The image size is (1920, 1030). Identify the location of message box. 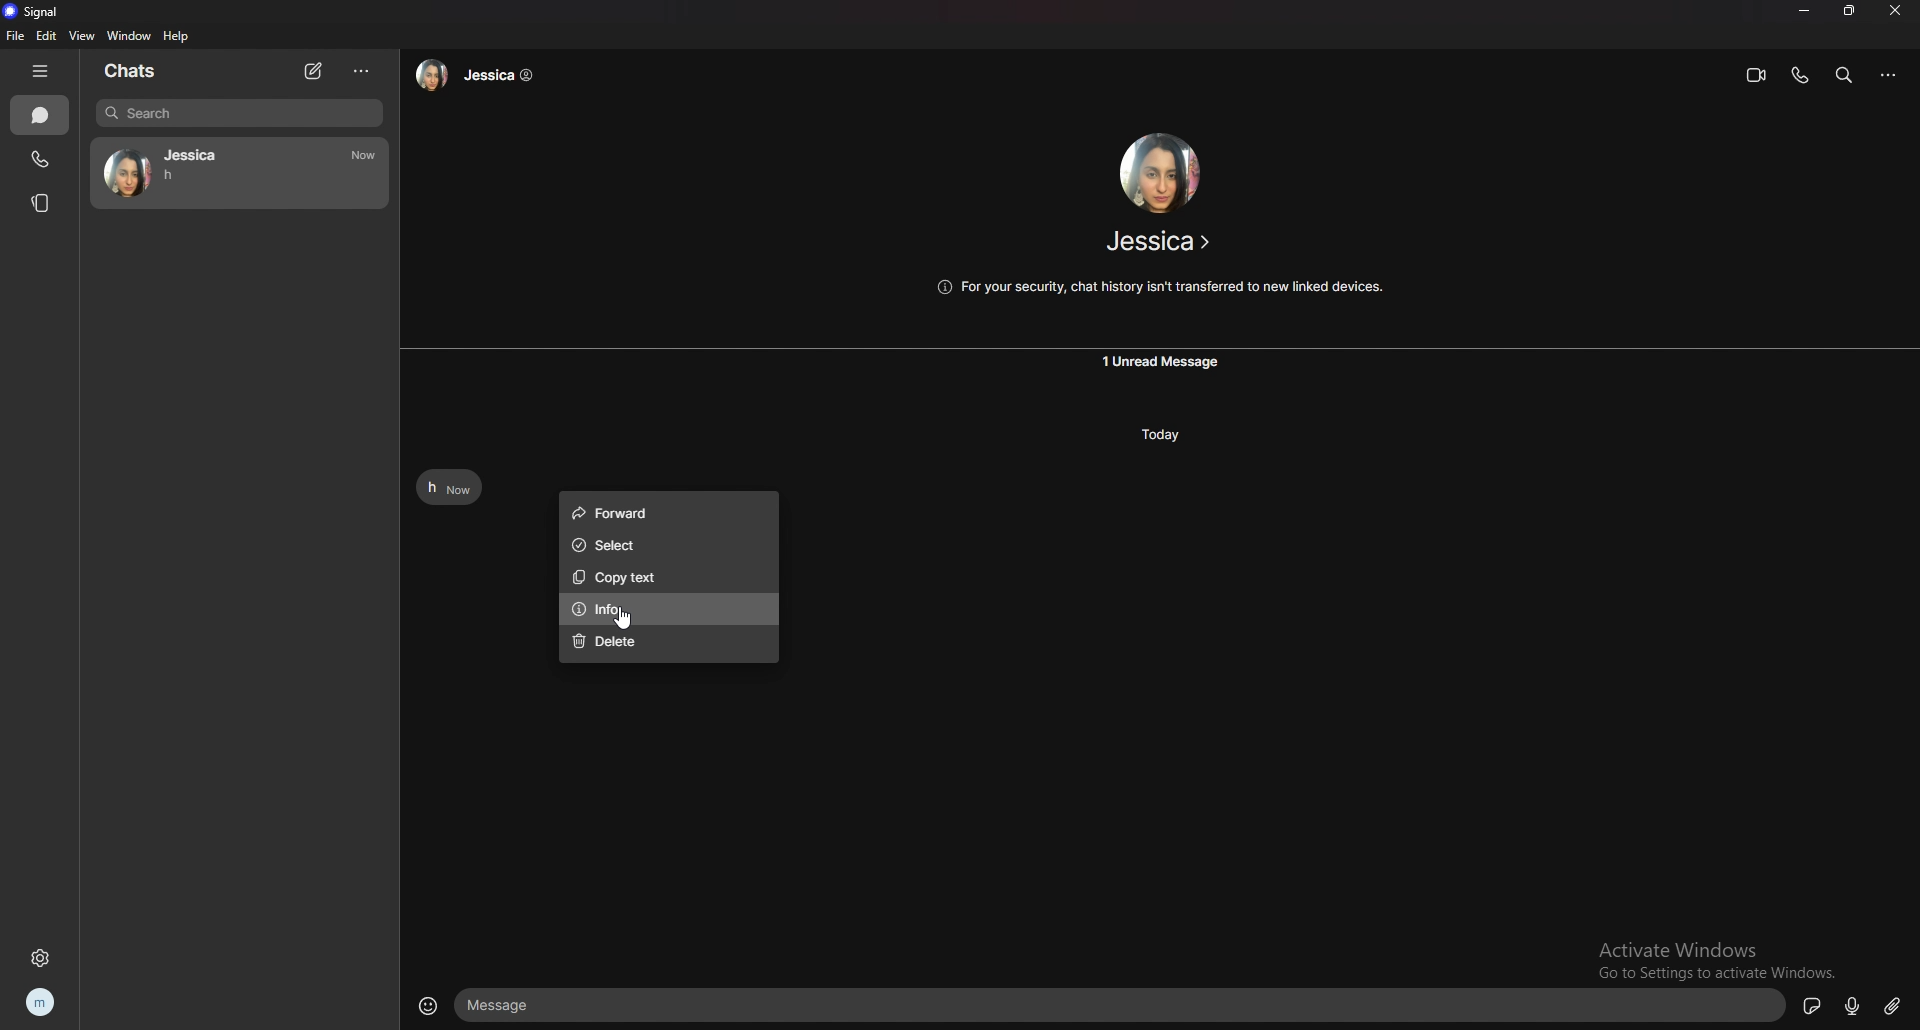
(1118, 1007).